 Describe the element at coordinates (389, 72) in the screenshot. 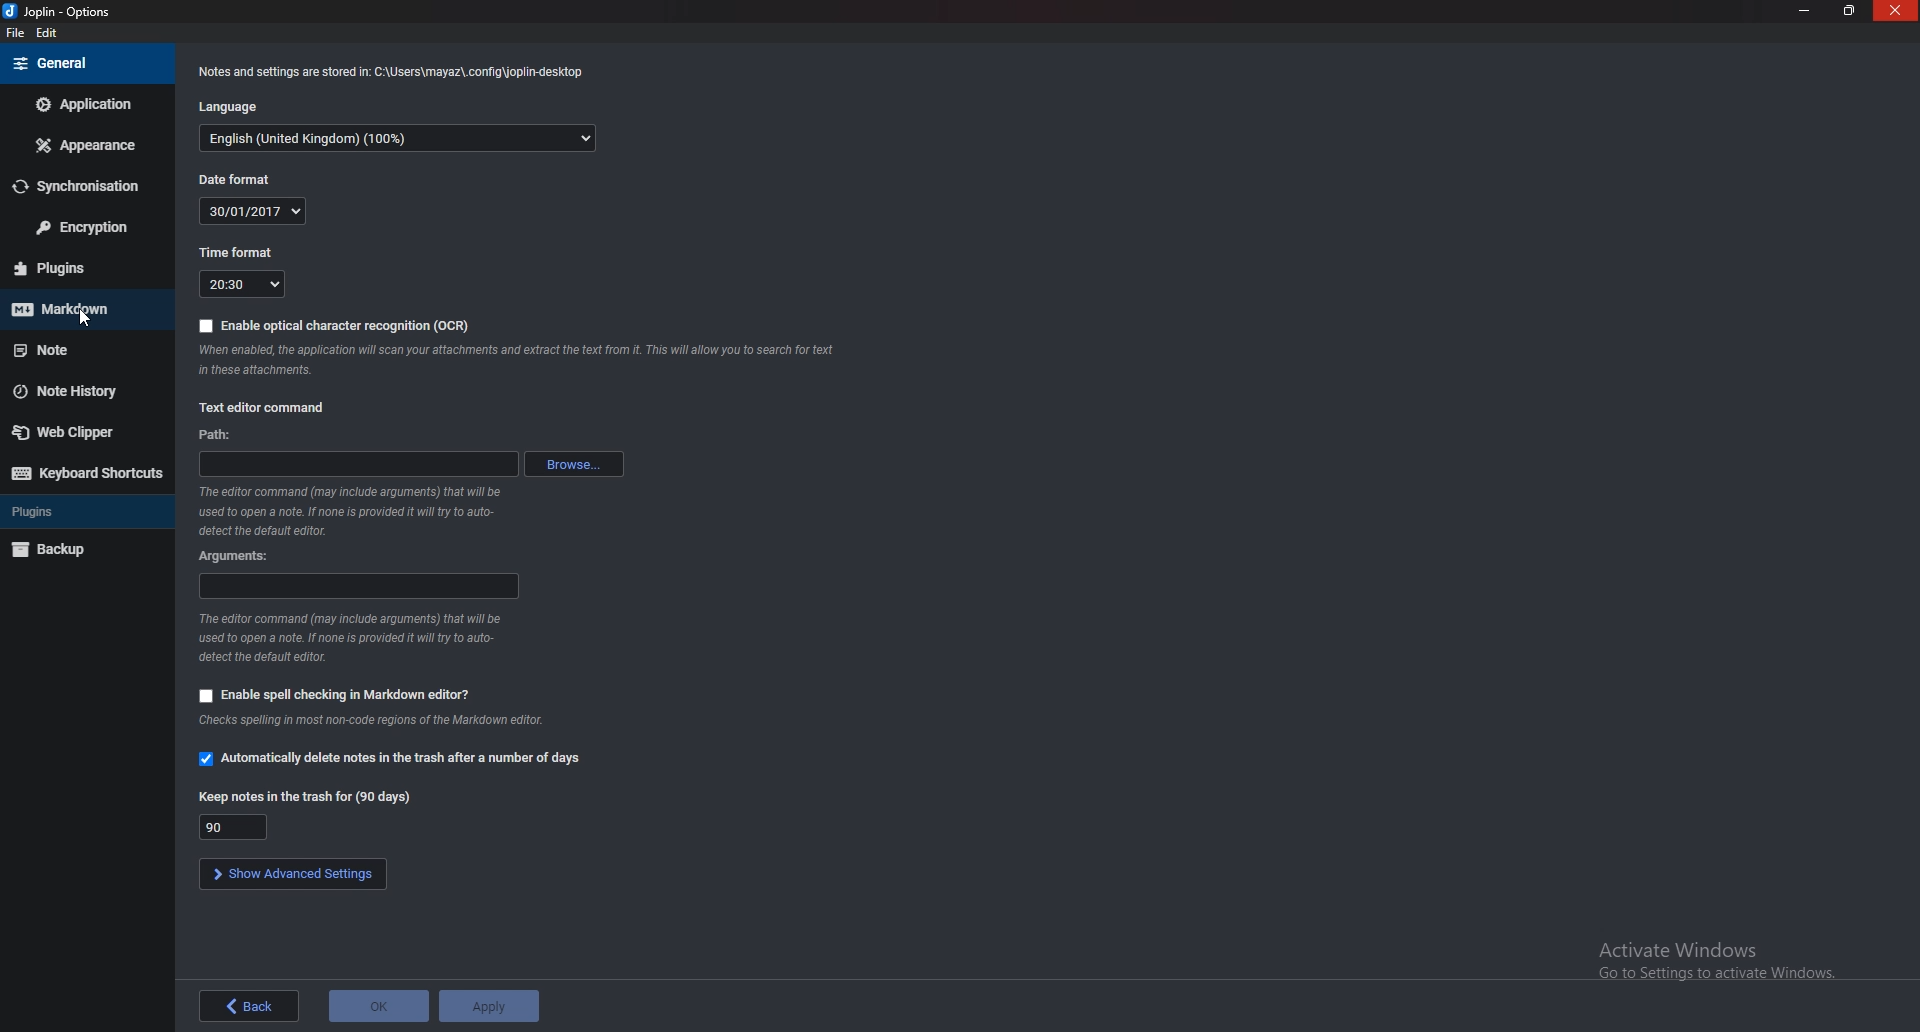

I see `Info` at that location.